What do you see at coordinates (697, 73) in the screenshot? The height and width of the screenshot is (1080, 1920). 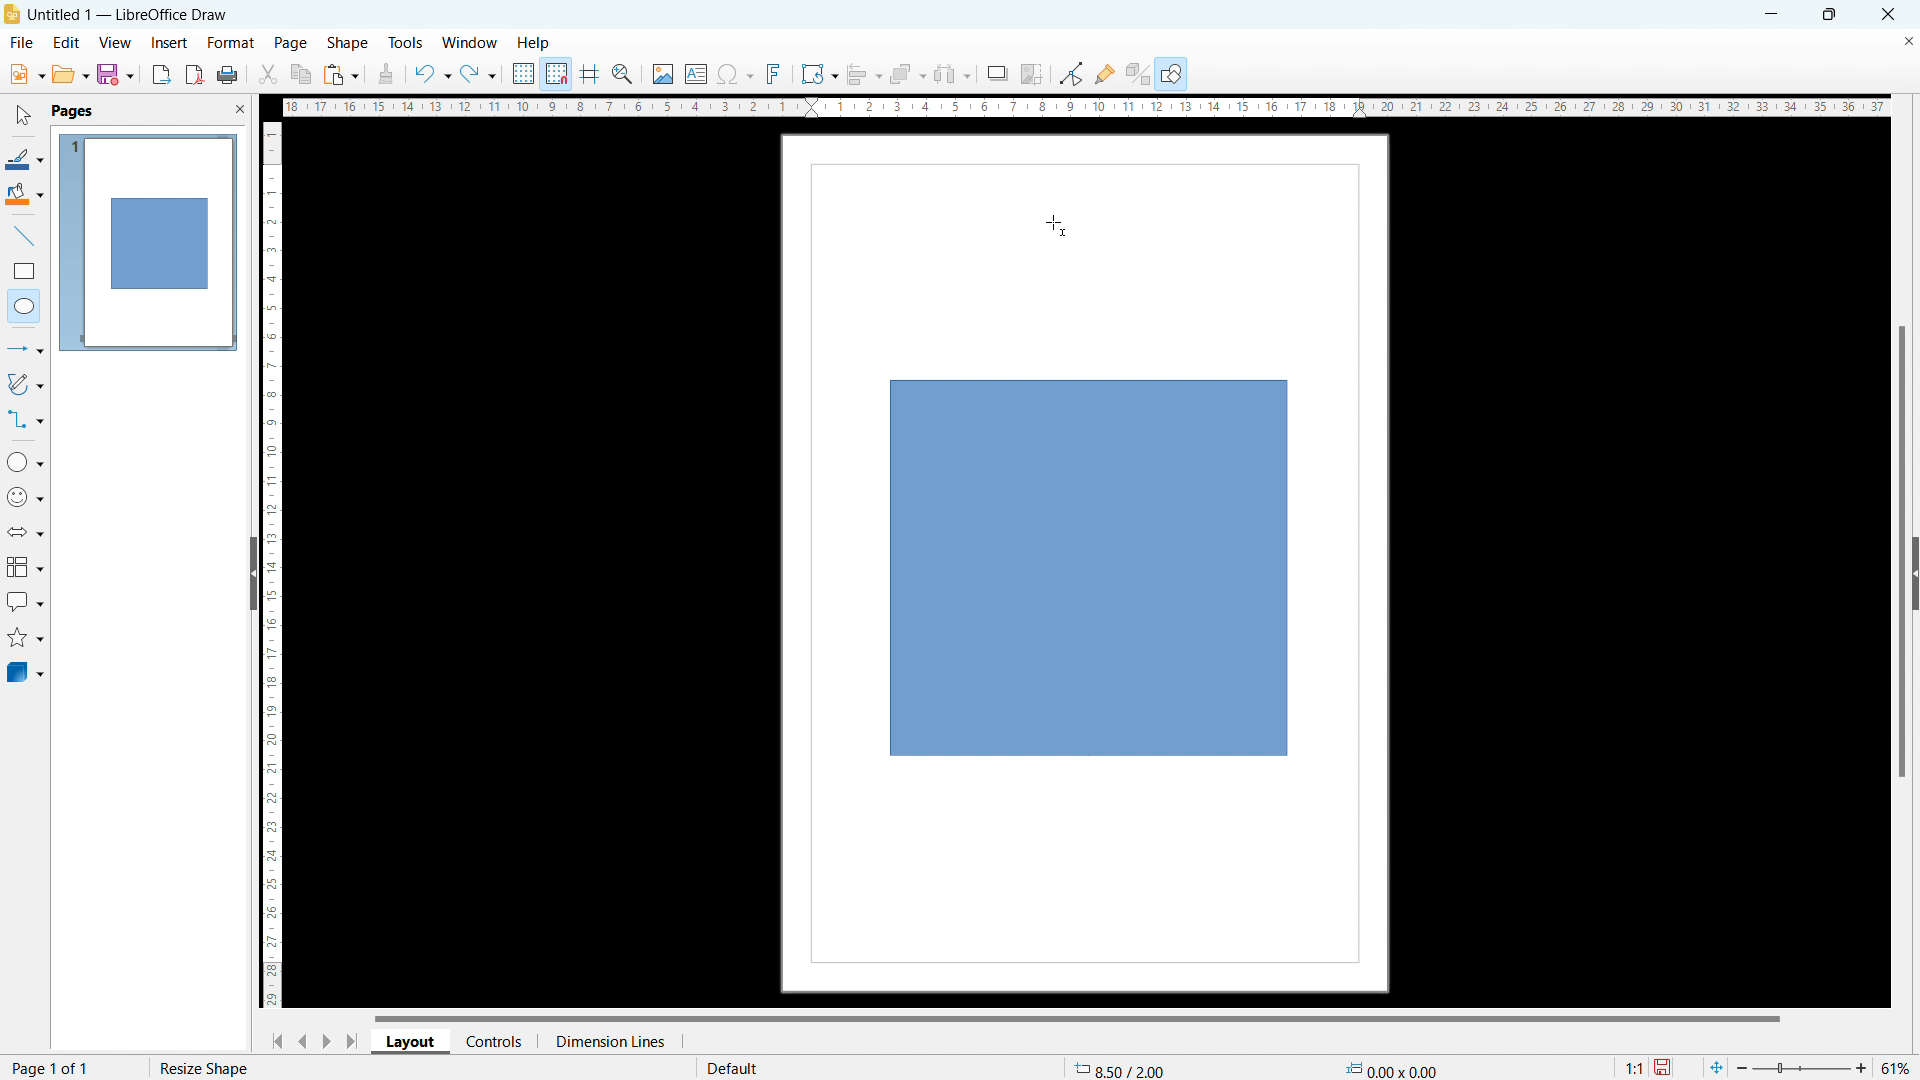 I see `insert text box` at bounding box center [697, 73].